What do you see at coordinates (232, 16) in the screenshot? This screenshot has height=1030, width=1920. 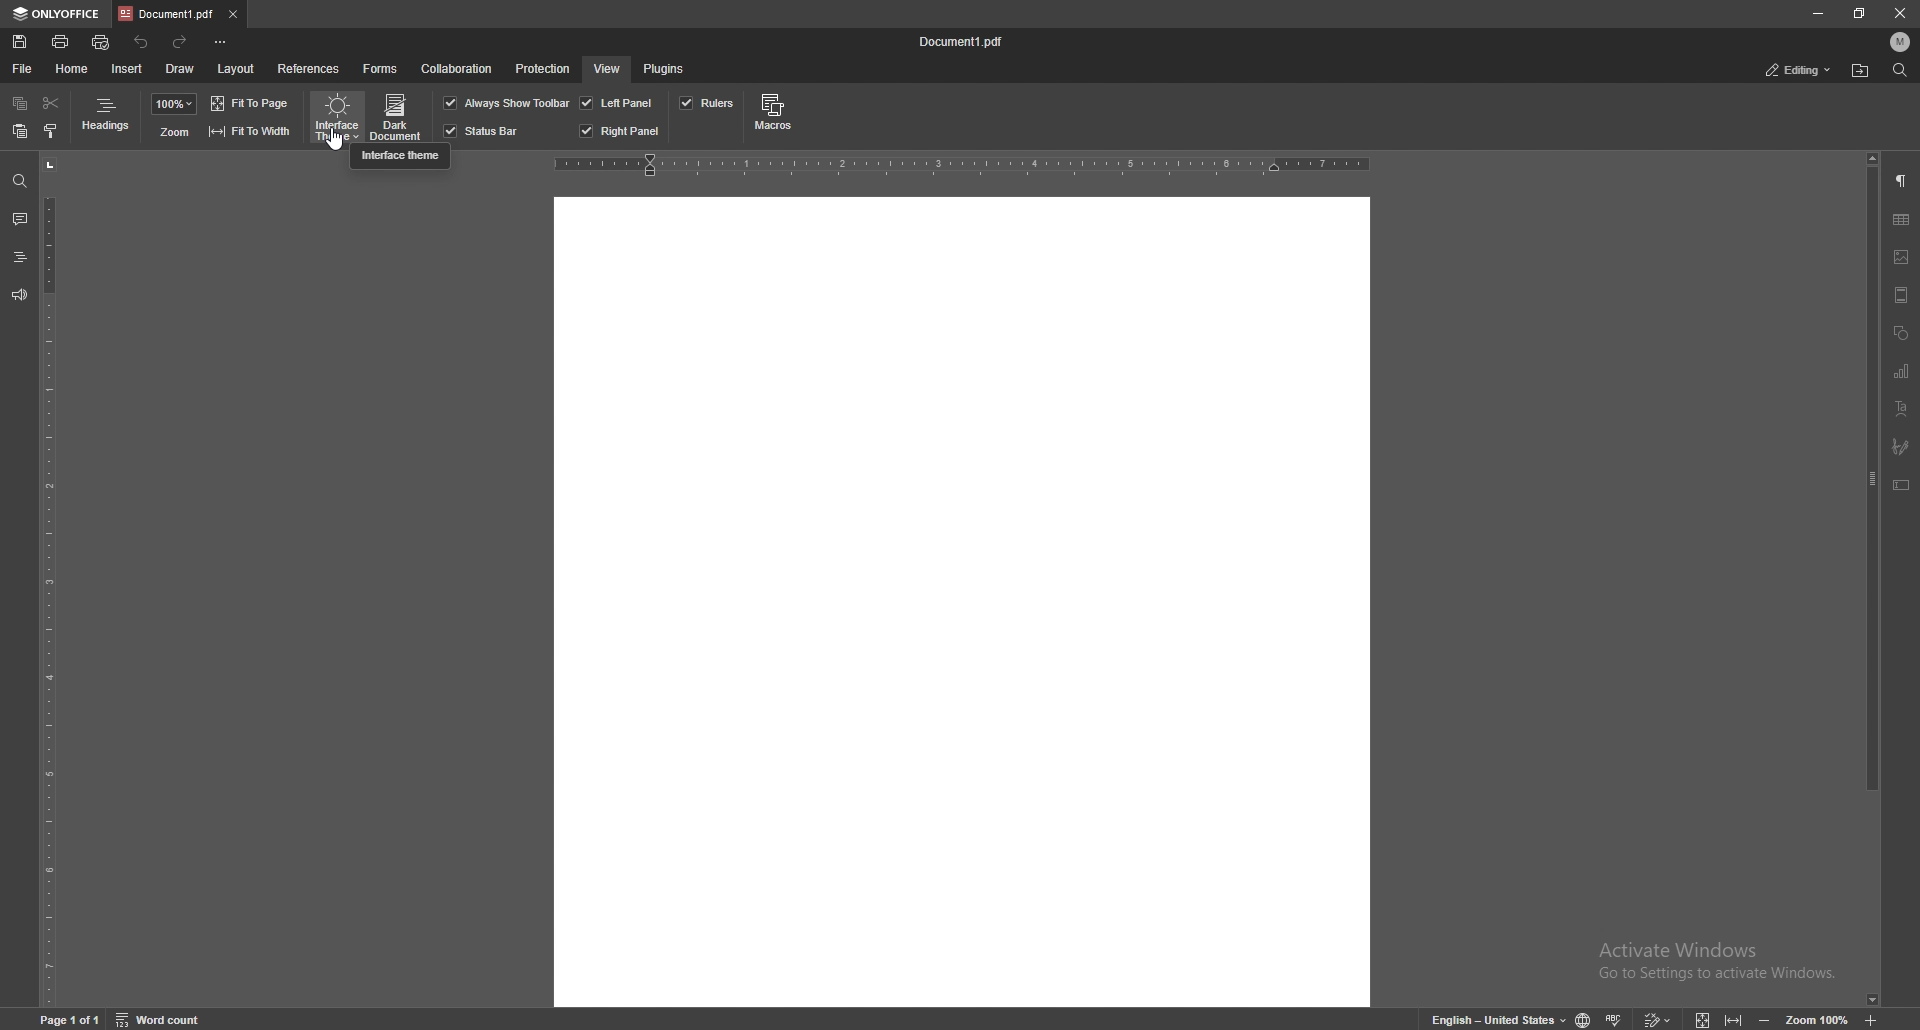 I see `close tab` at bounding box center [232, 16].